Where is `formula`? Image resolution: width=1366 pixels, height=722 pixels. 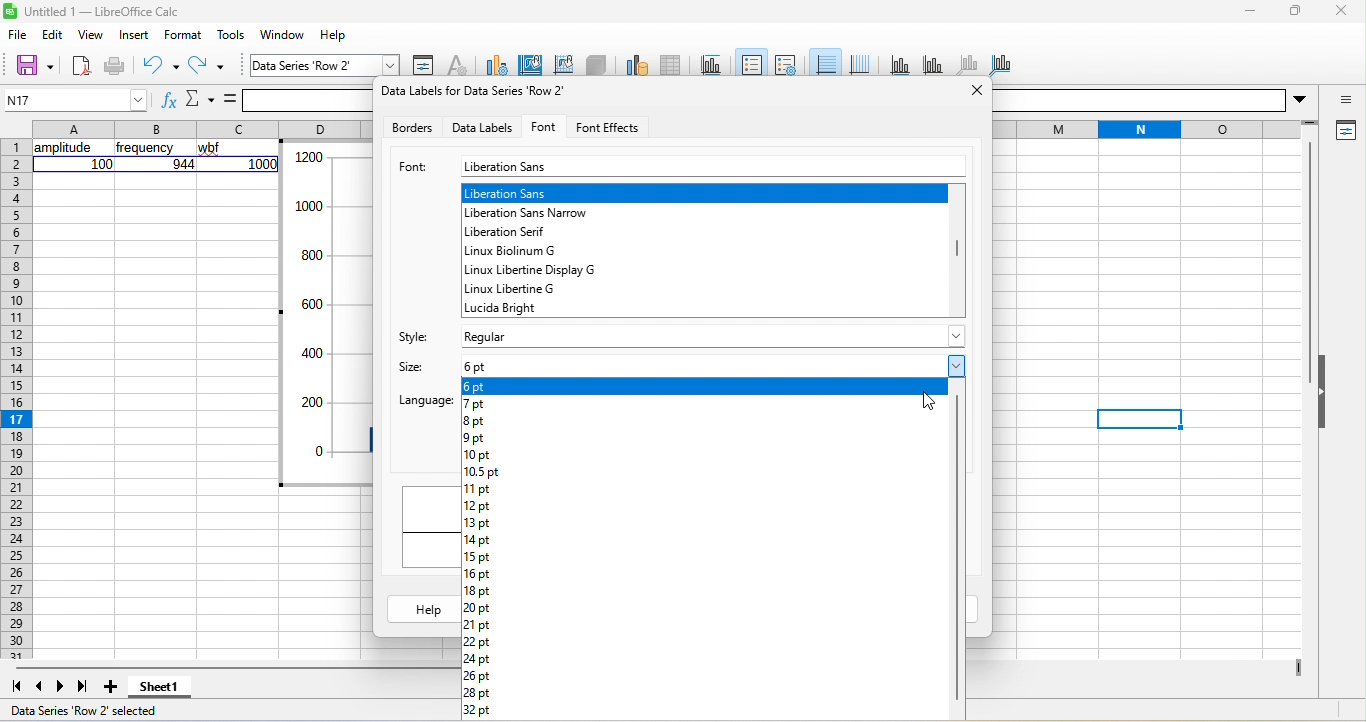
formula is located at coordinates (227, 101).